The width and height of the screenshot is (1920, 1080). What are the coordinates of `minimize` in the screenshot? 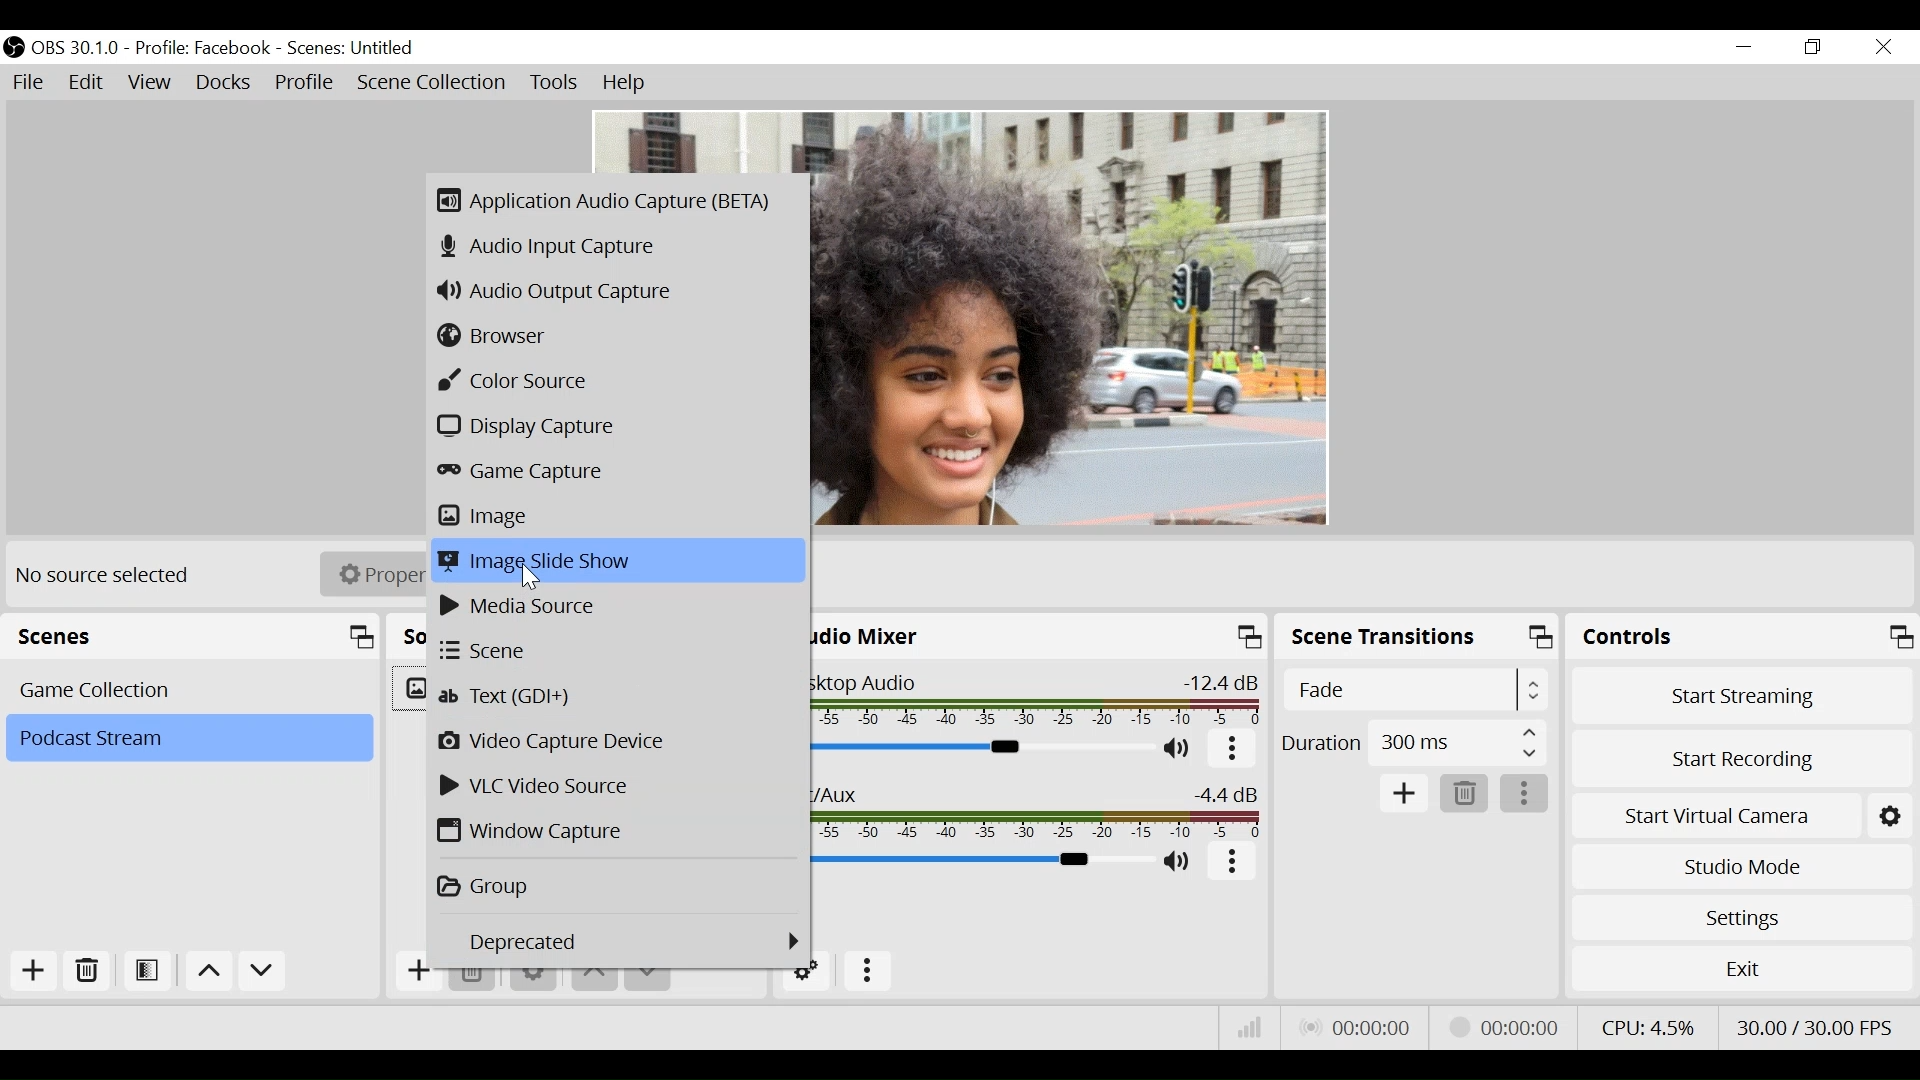 It's located at (1748, 47).